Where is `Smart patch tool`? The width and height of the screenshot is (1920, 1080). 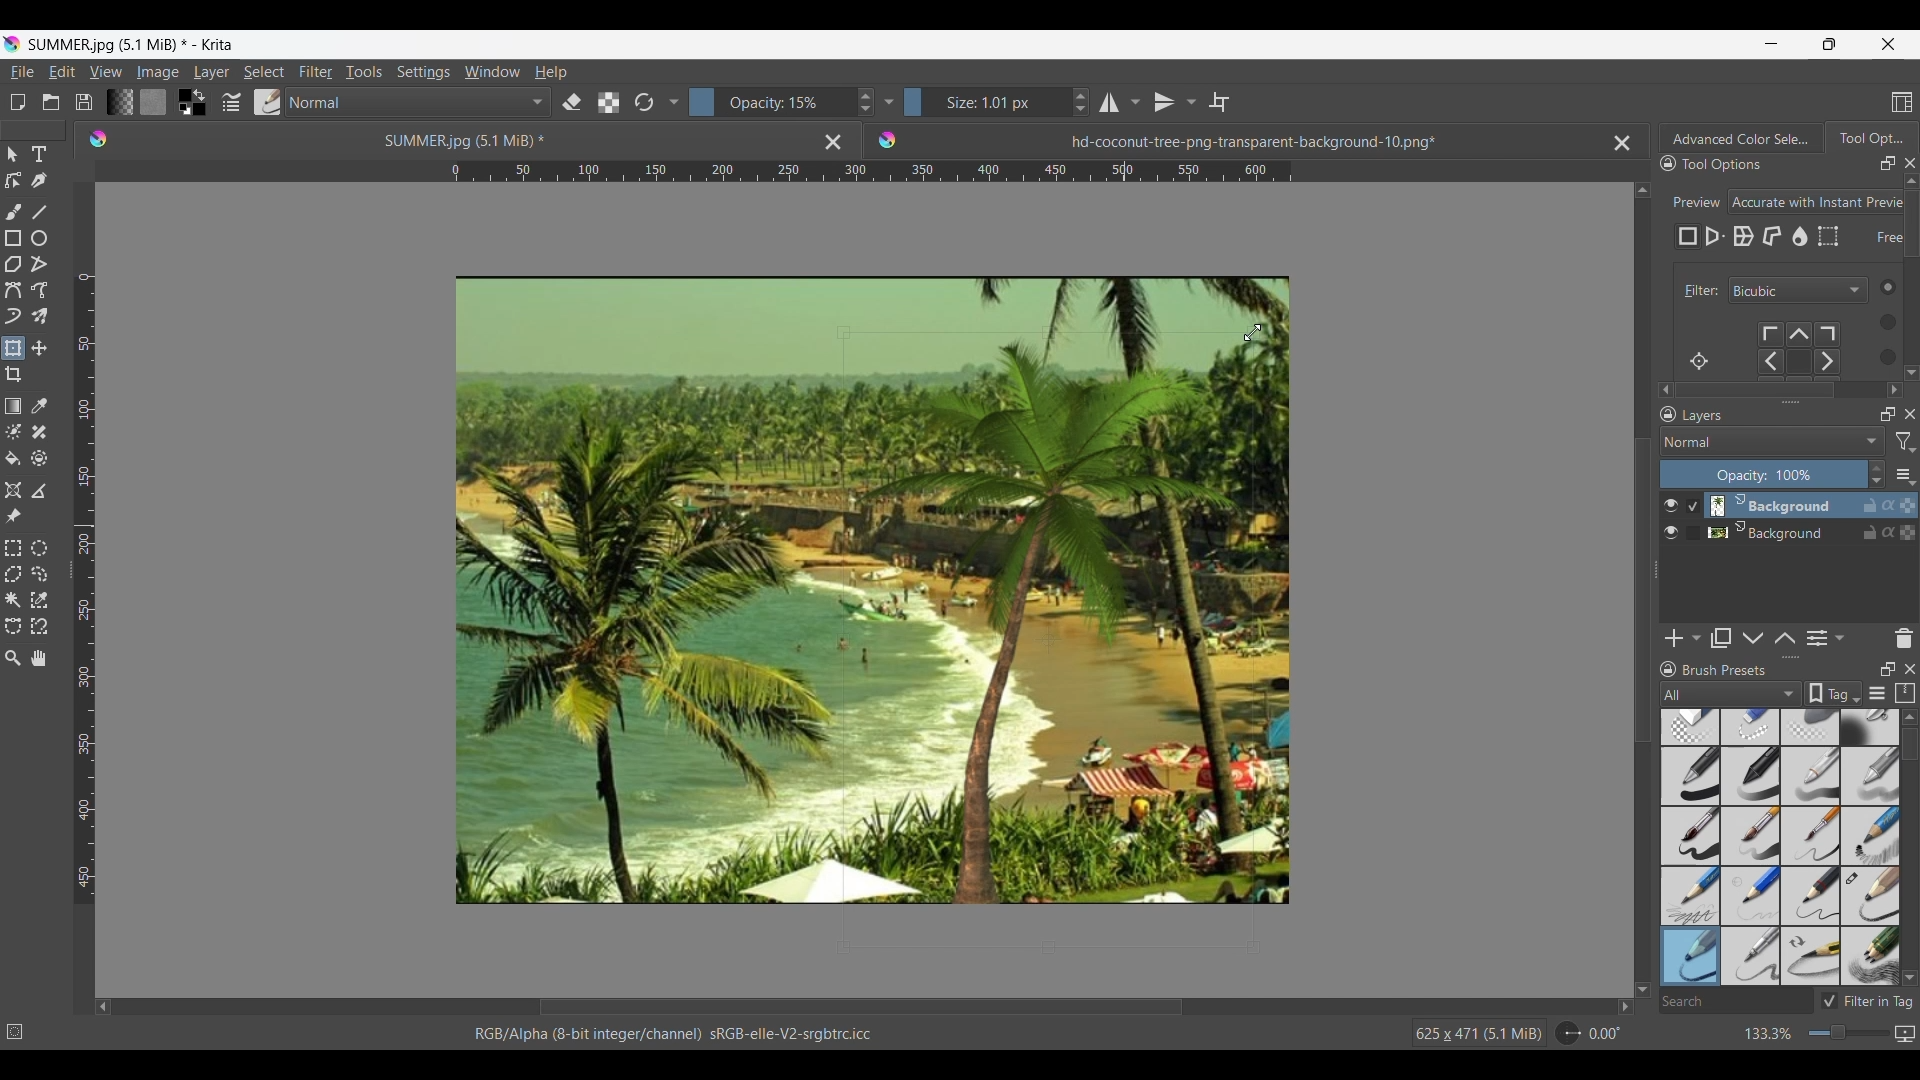 Smart patch tool is located at coordinates (39, 431).